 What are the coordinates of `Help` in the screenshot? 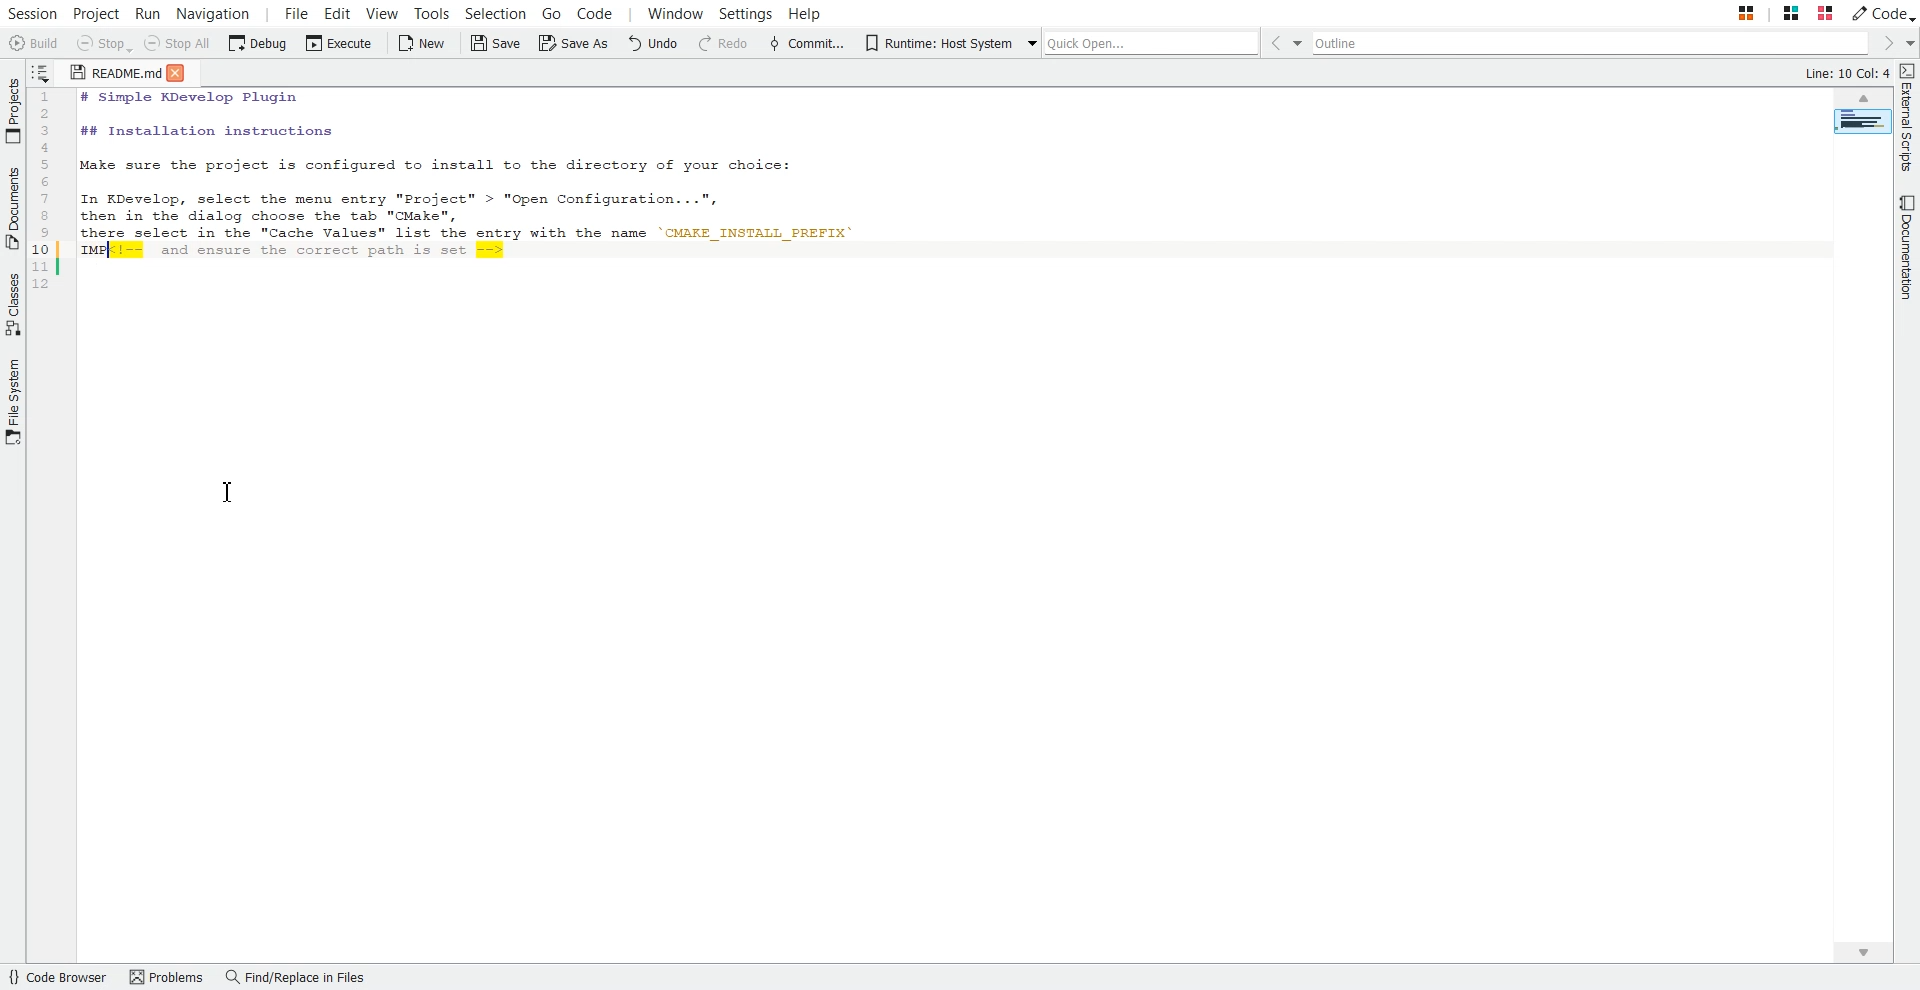 It's located at (805, 12).